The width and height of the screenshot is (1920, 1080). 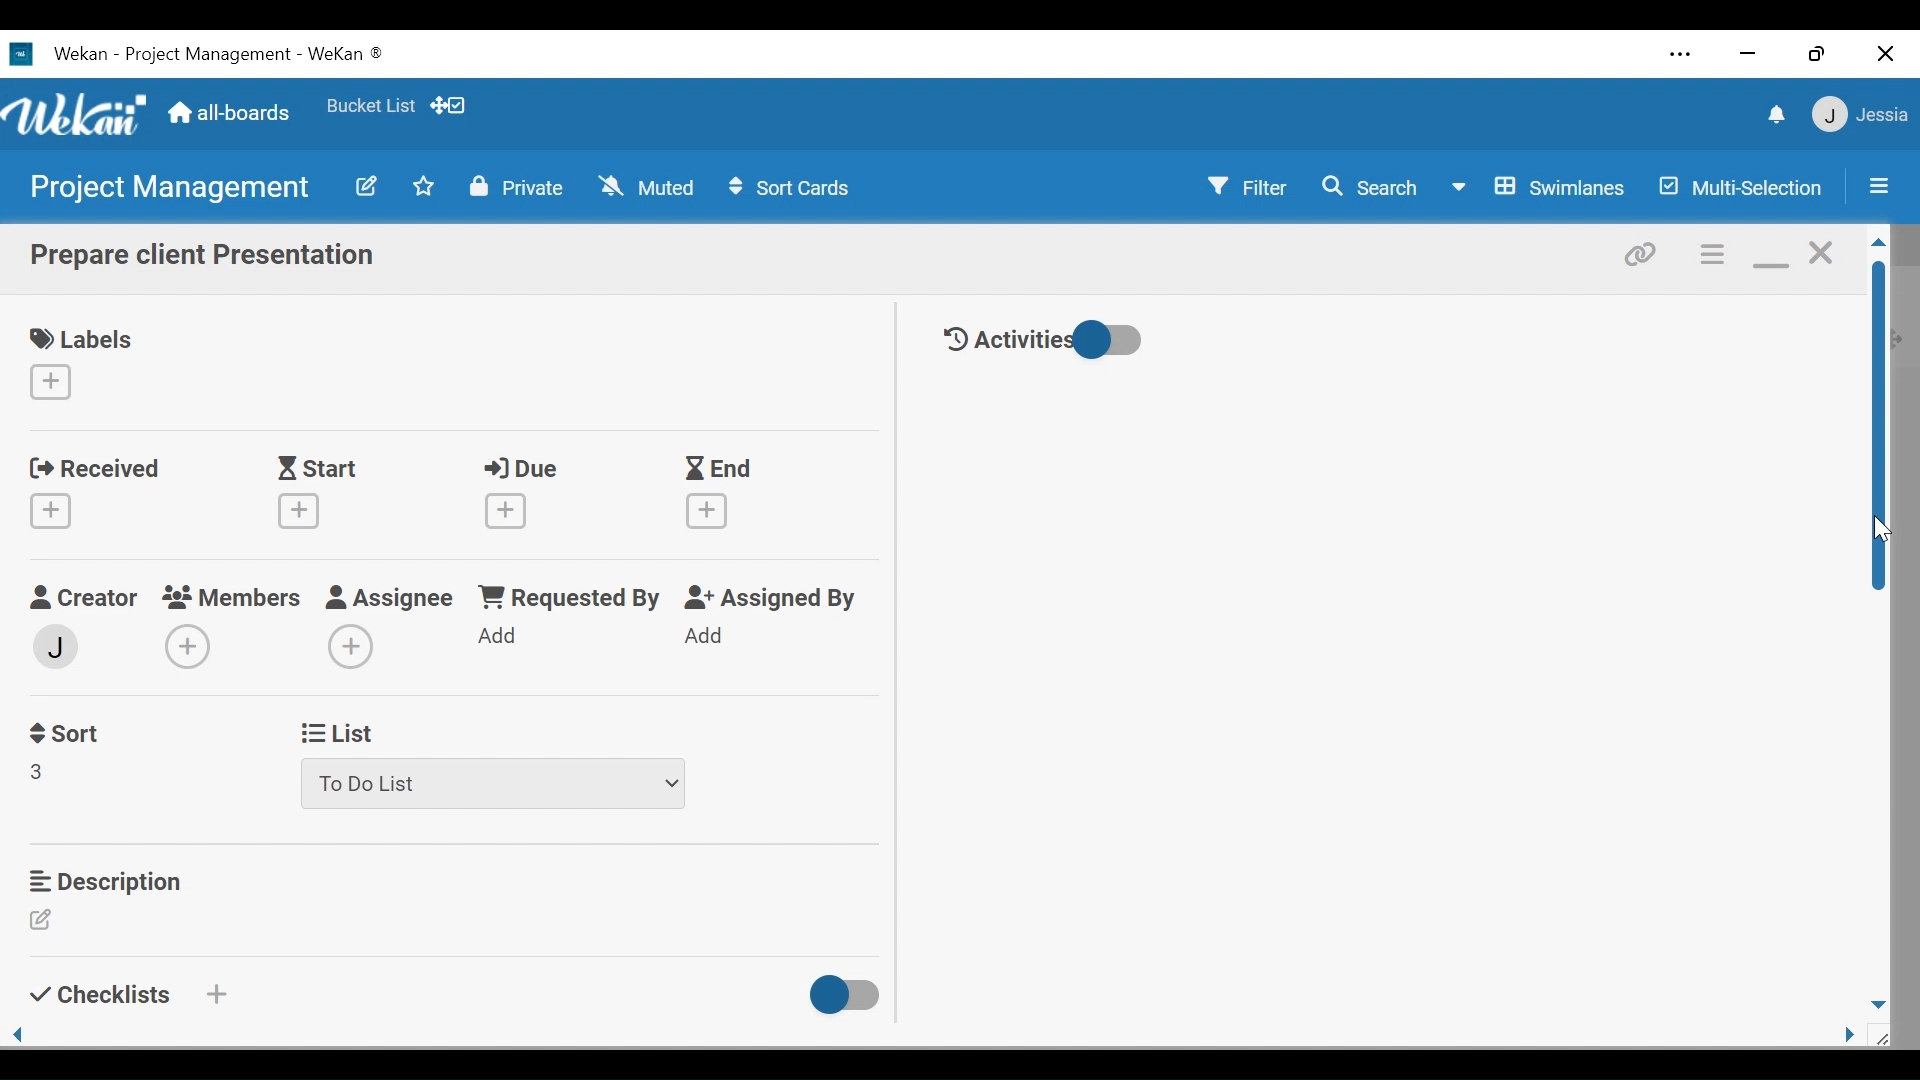 I want to click on Search, so click(x=1373, y=190).